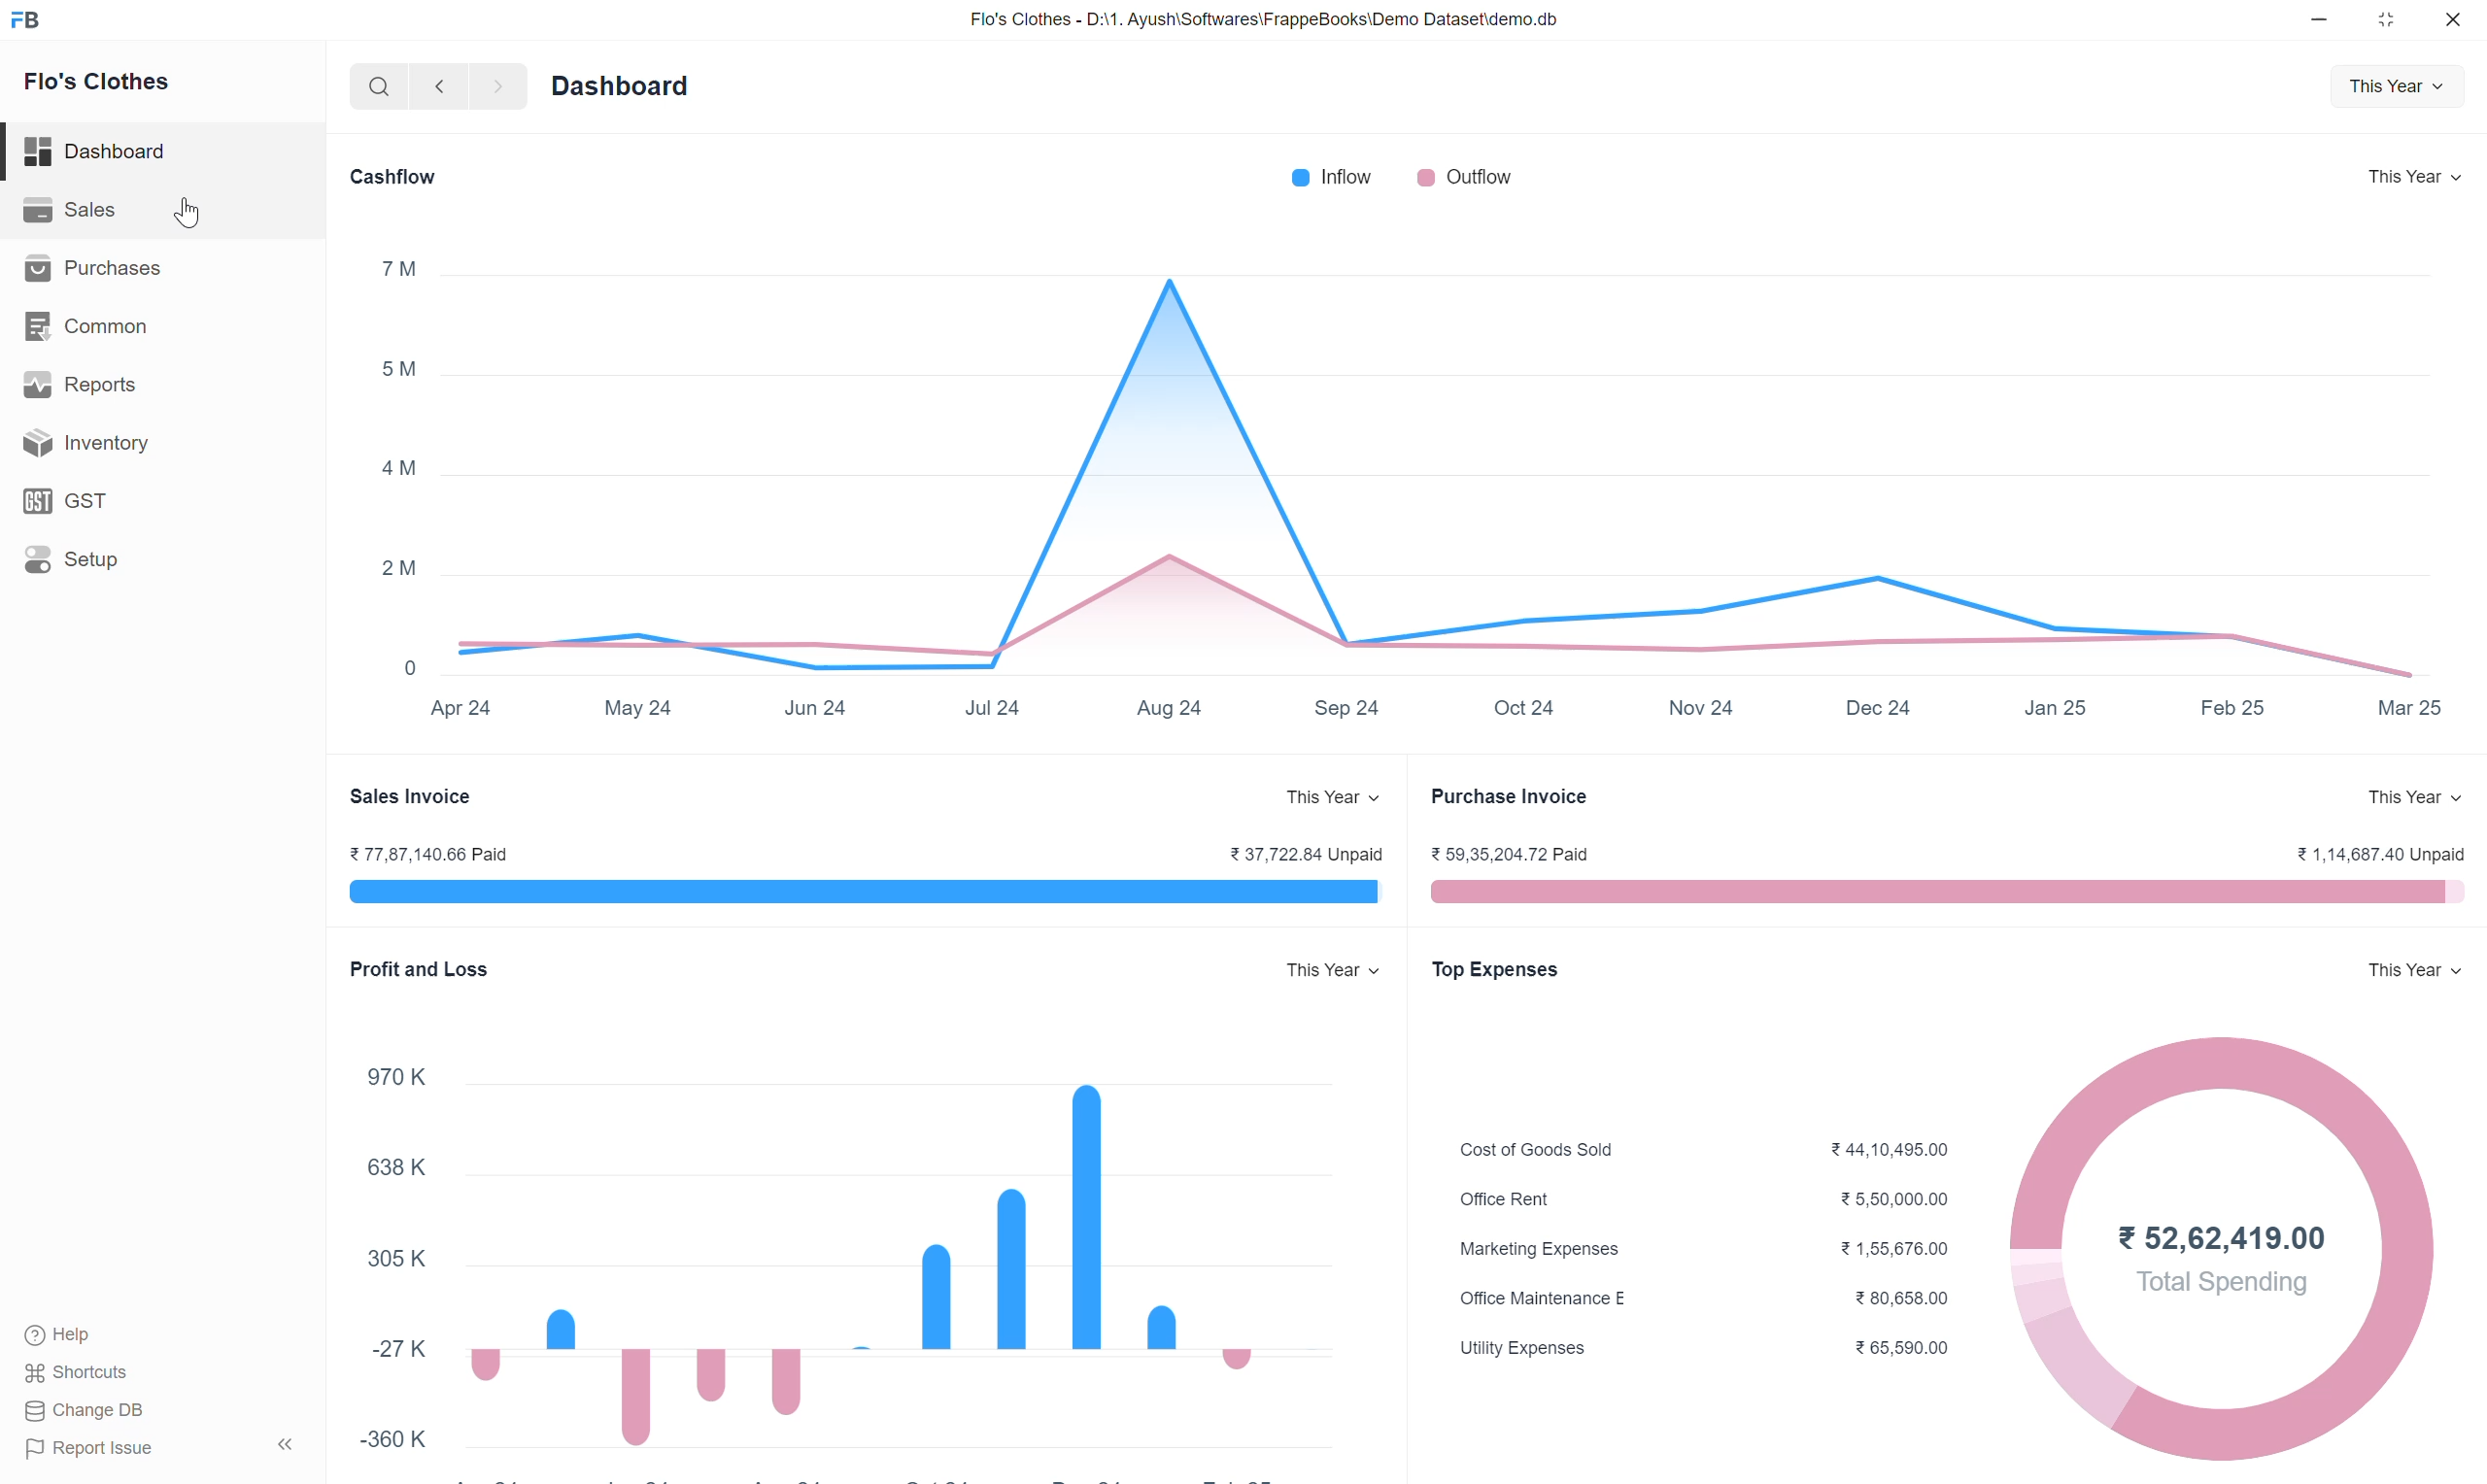 The image size is (2487, 1484). What do you see at coordinates (136, 149) in the screenshot?
I see `Dashboard ` at bounding box center [136, 149].